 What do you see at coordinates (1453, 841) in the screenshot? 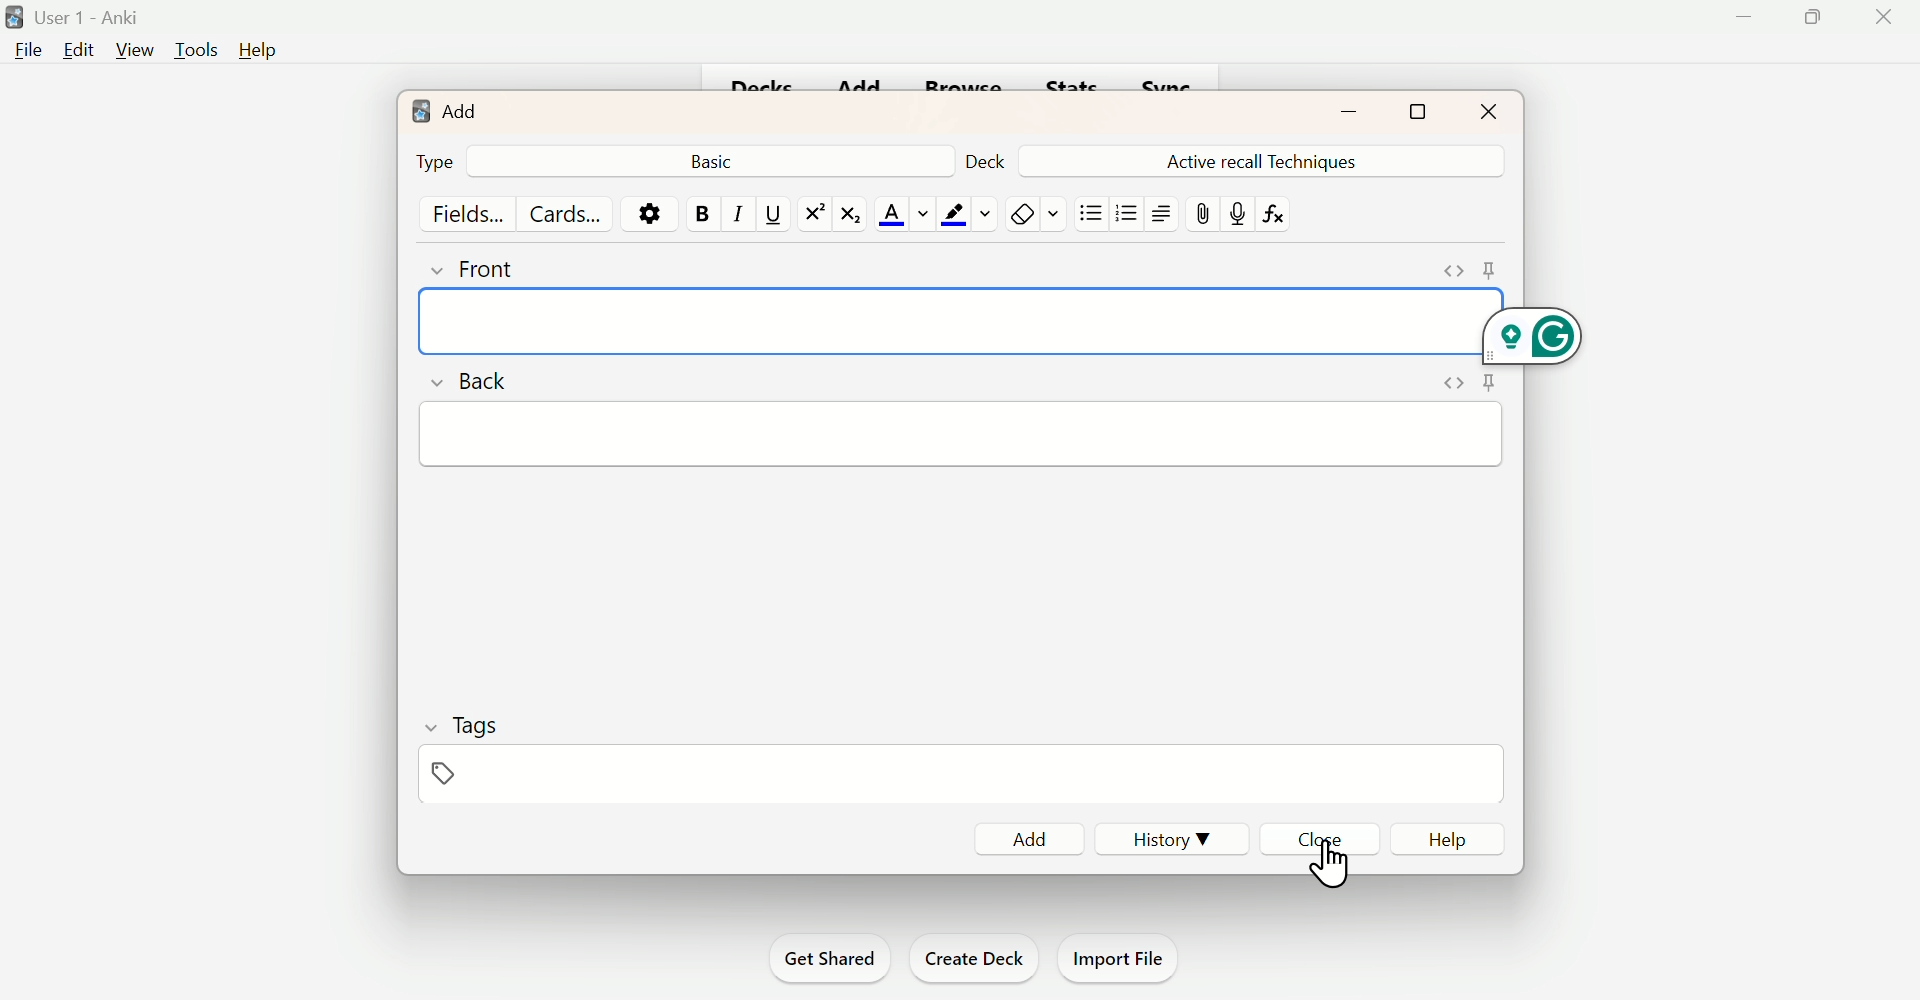
I see `Help` at bounding box center [1453, 841].